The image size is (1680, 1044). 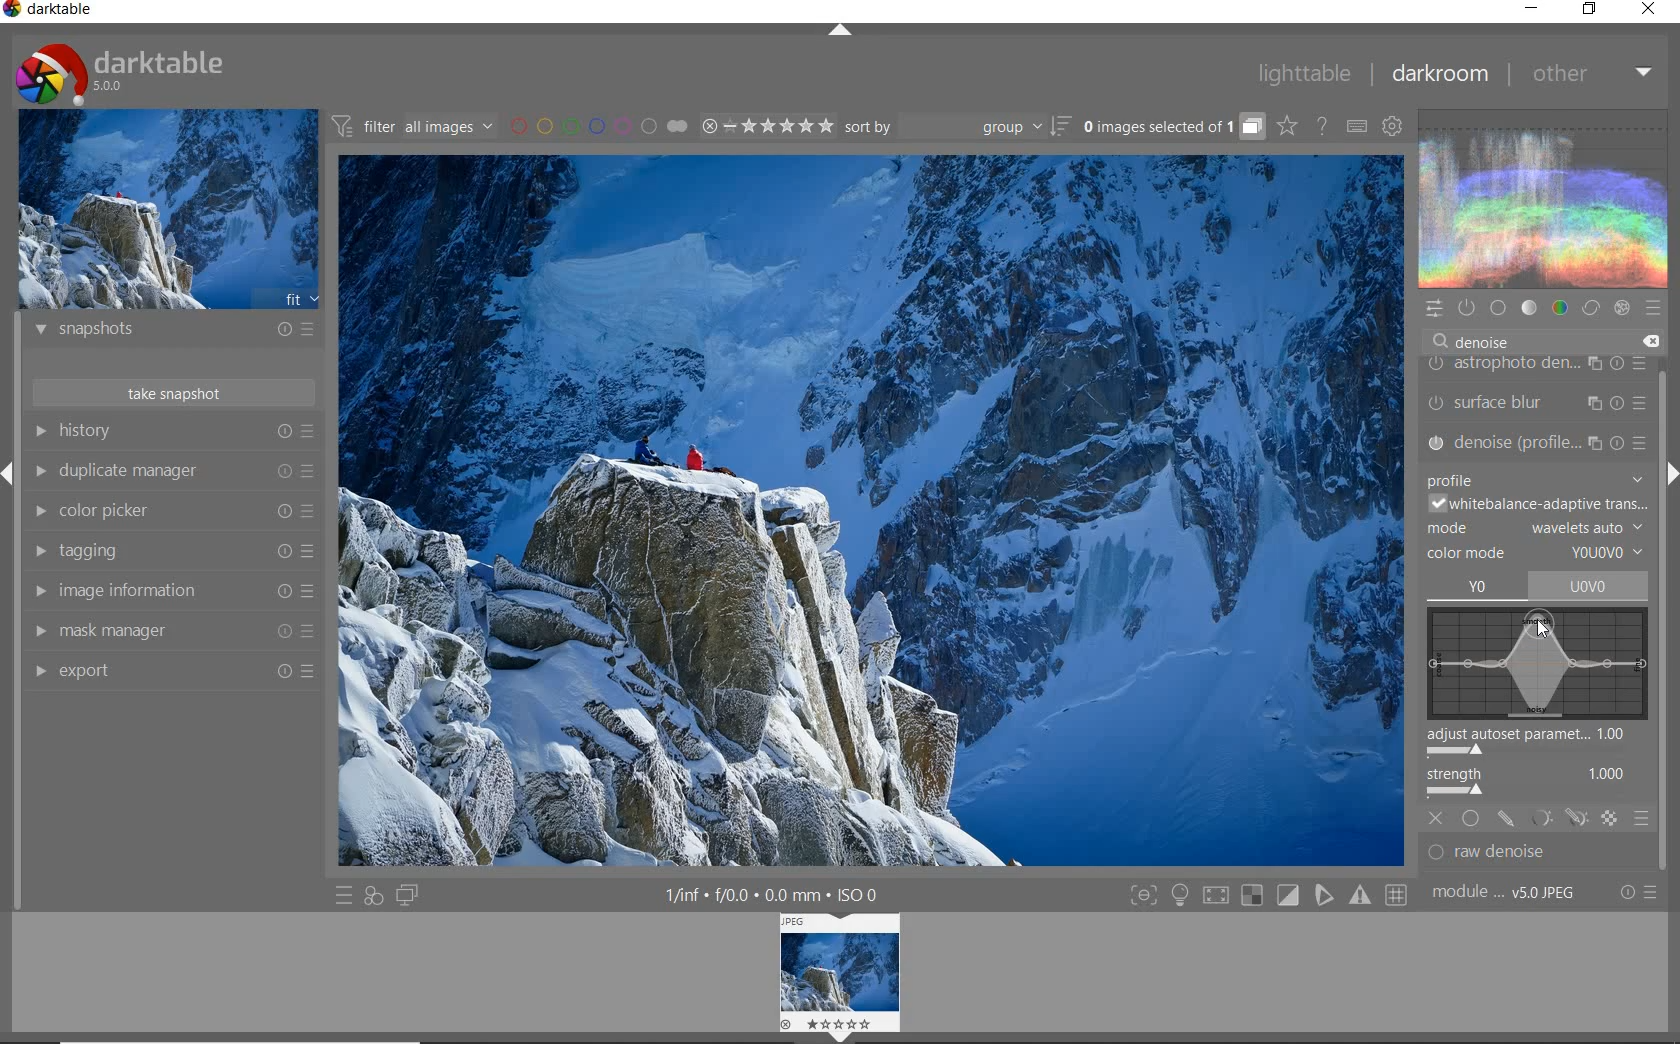 What do you see at coordinates (374, 898) in the screenshot?
I see `quick access for applying any of your styles` at bounding box center [374, 898].